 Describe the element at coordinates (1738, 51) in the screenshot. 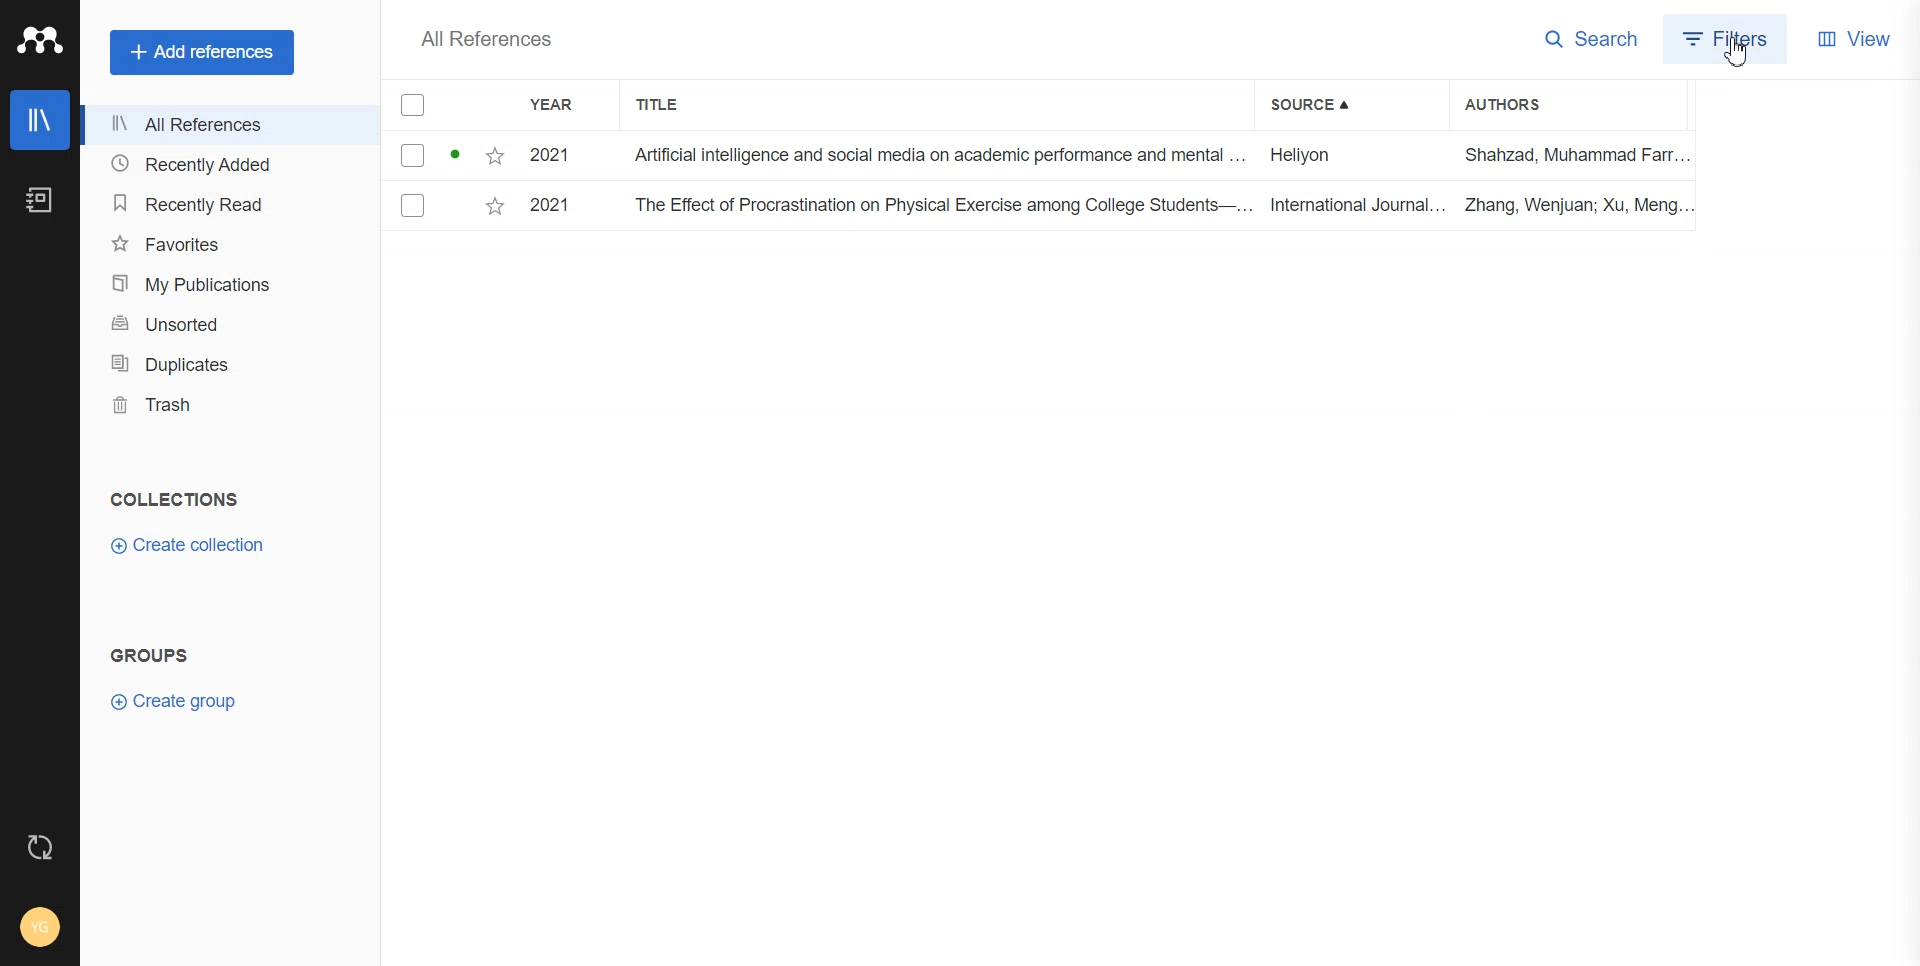

I see `Cursor` at that location.